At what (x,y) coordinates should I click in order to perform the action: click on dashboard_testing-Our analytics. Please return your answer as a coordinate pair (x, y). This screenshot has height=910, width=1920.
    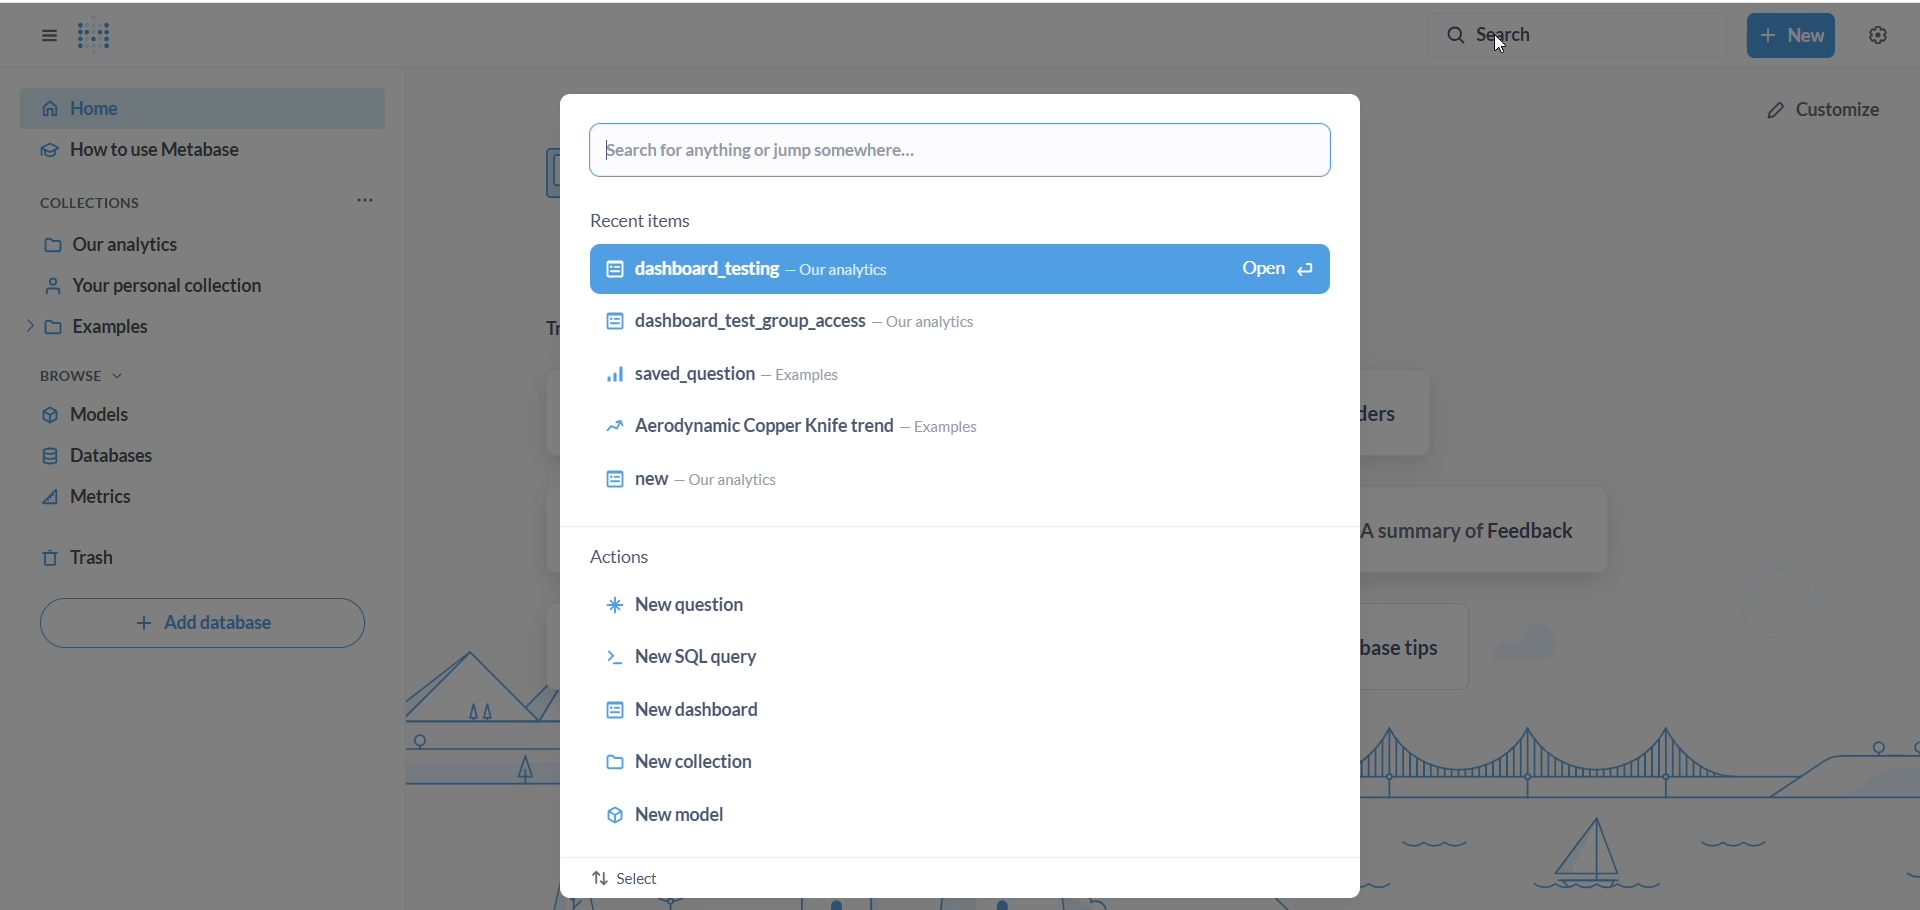
    Looking at the image, I should click on (959, 270).